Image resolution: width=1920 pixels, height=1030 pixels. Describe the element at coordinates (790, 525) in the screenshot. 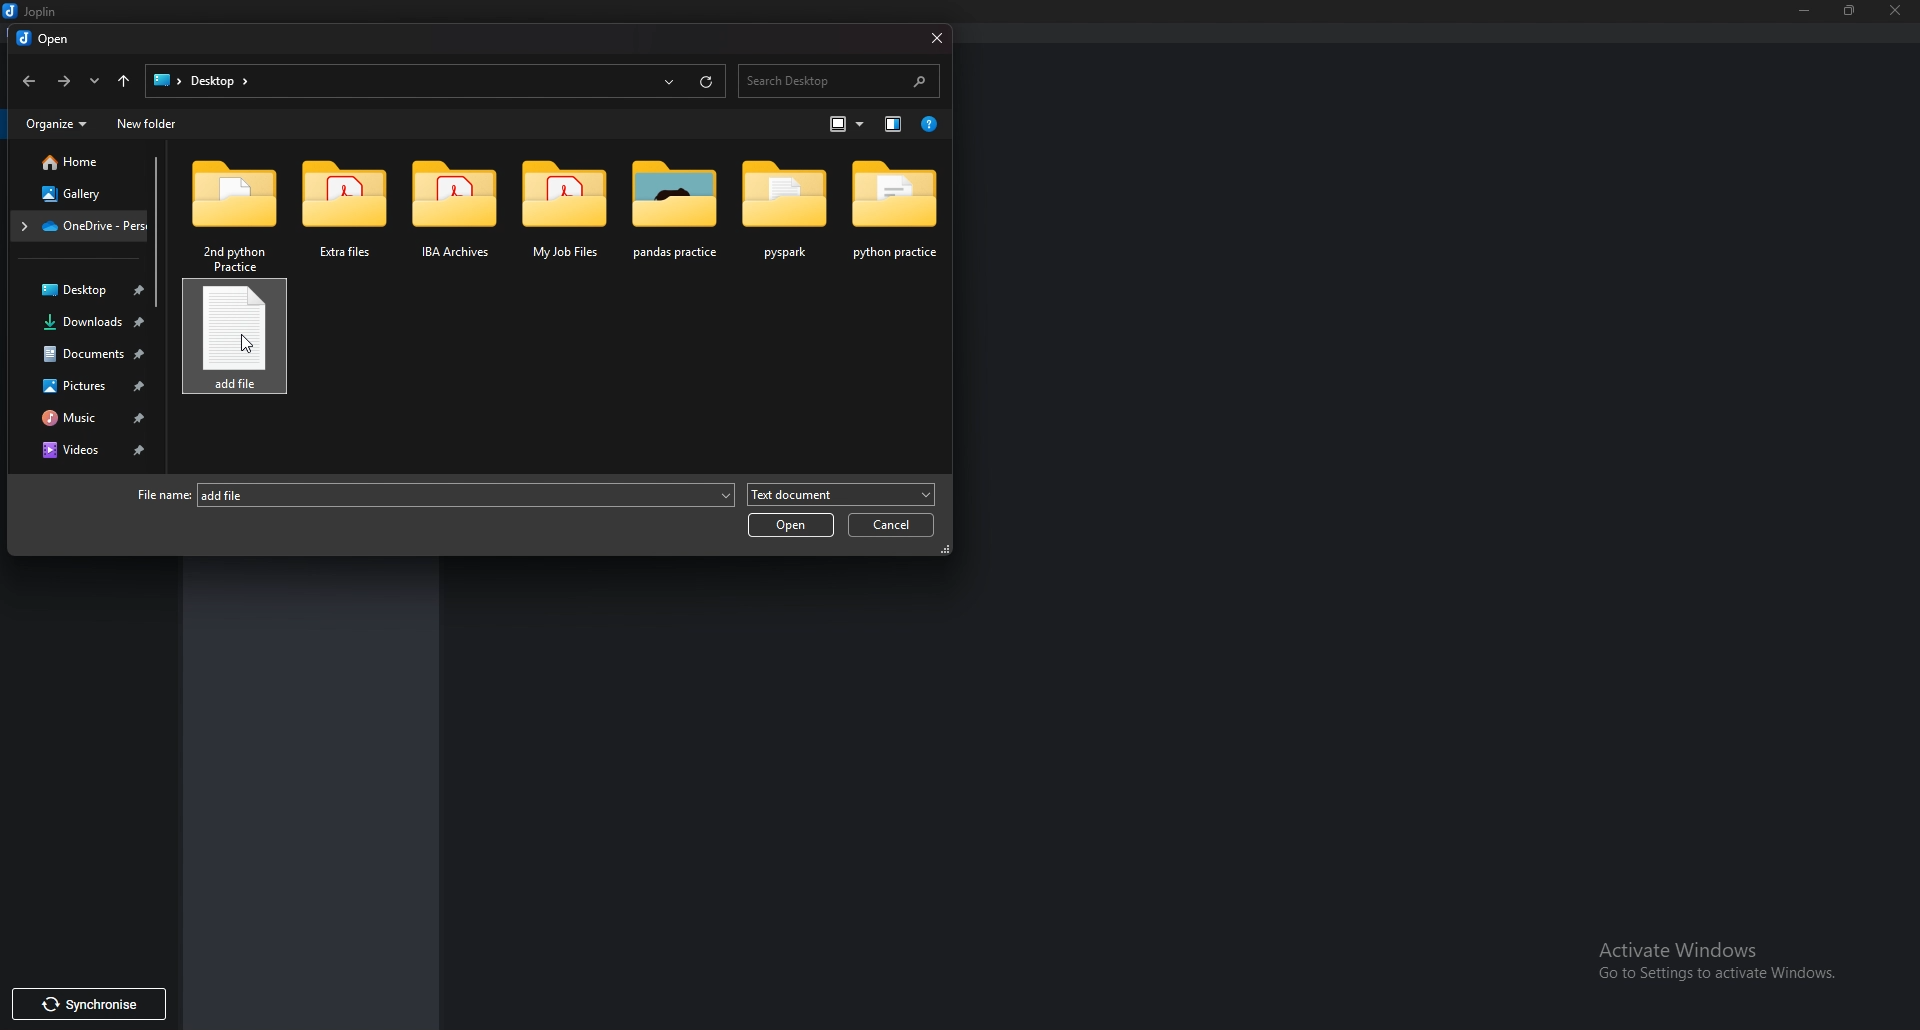

I see `open` at that location.